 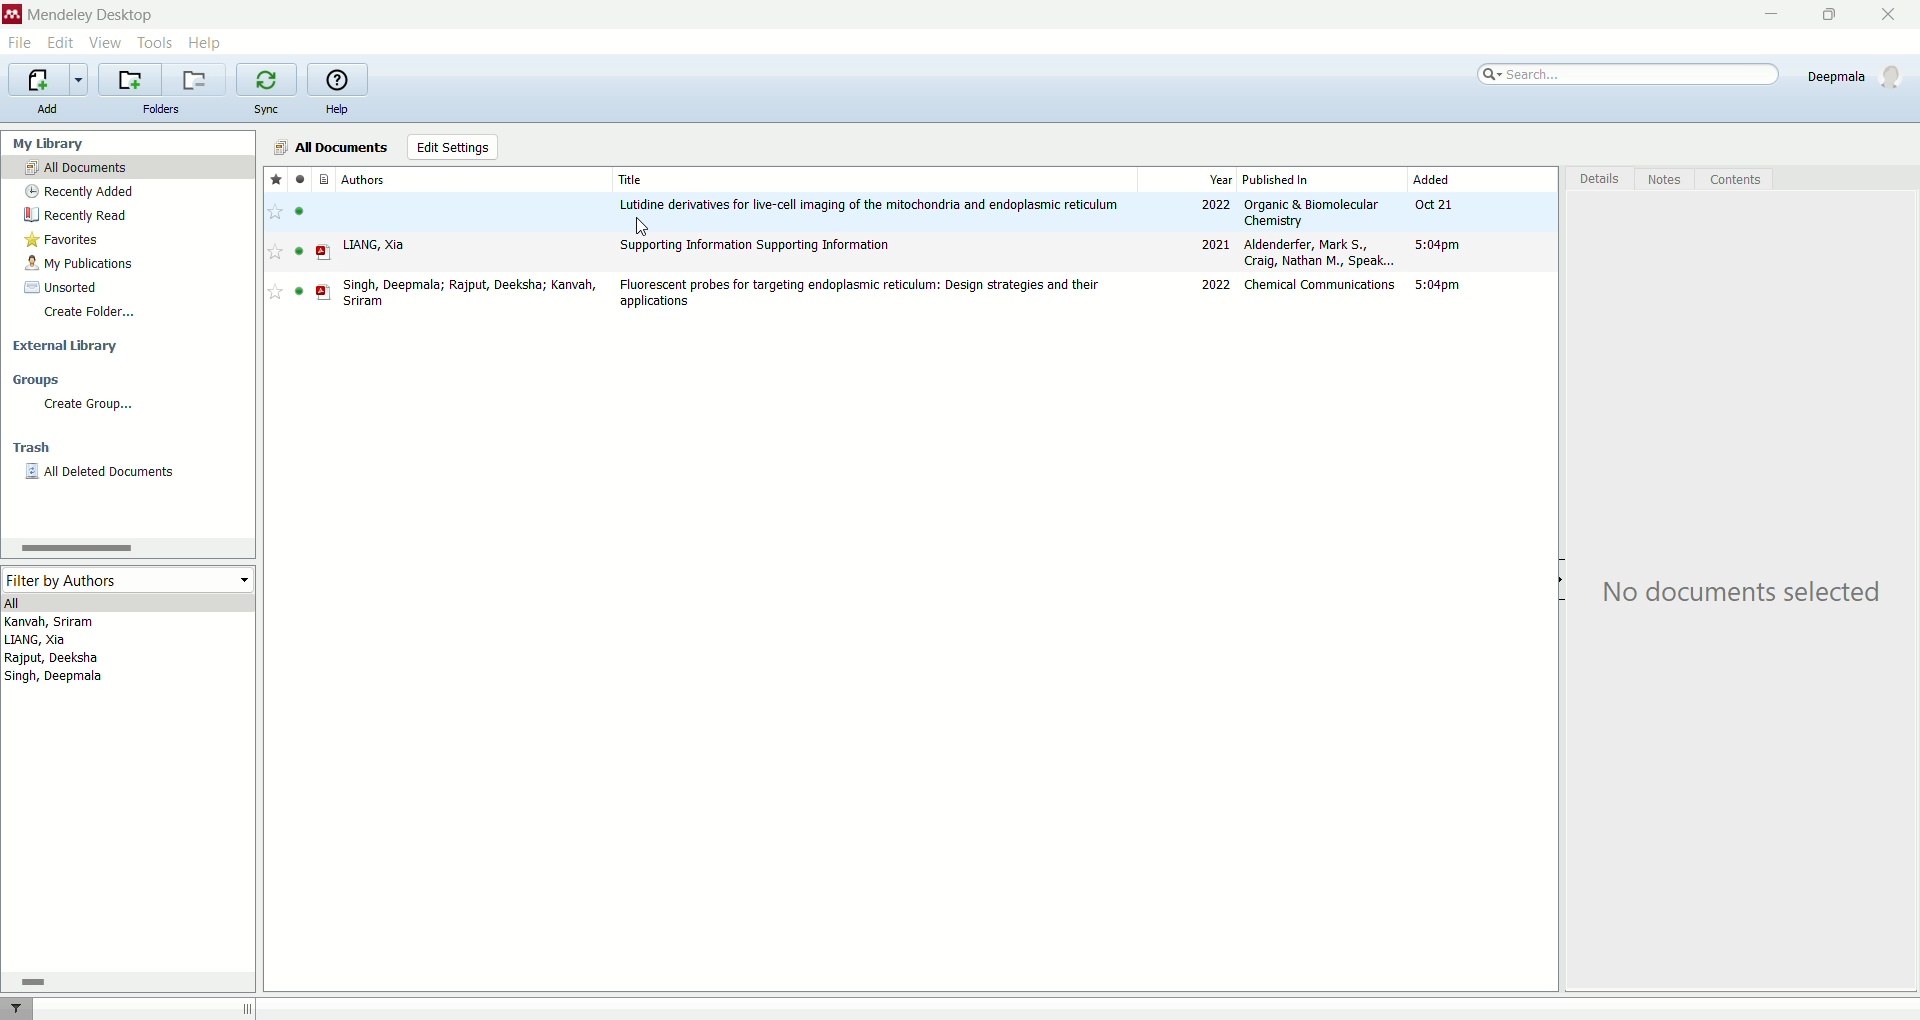 What do you see at coordinates (1216, 178) in the screenshot?
I see `year` at bounding box center [1216, 178].